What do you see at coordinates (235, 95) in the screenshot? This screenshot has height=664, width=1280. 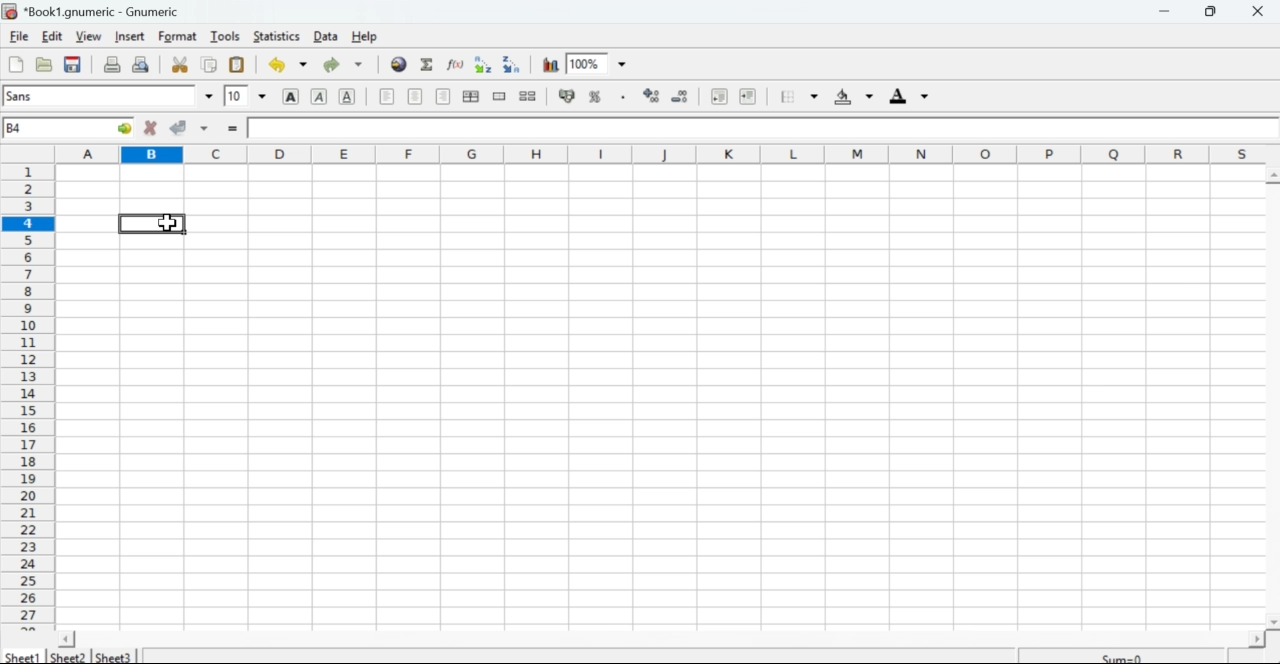 I see `Font size` at bounding box center [235, 95].